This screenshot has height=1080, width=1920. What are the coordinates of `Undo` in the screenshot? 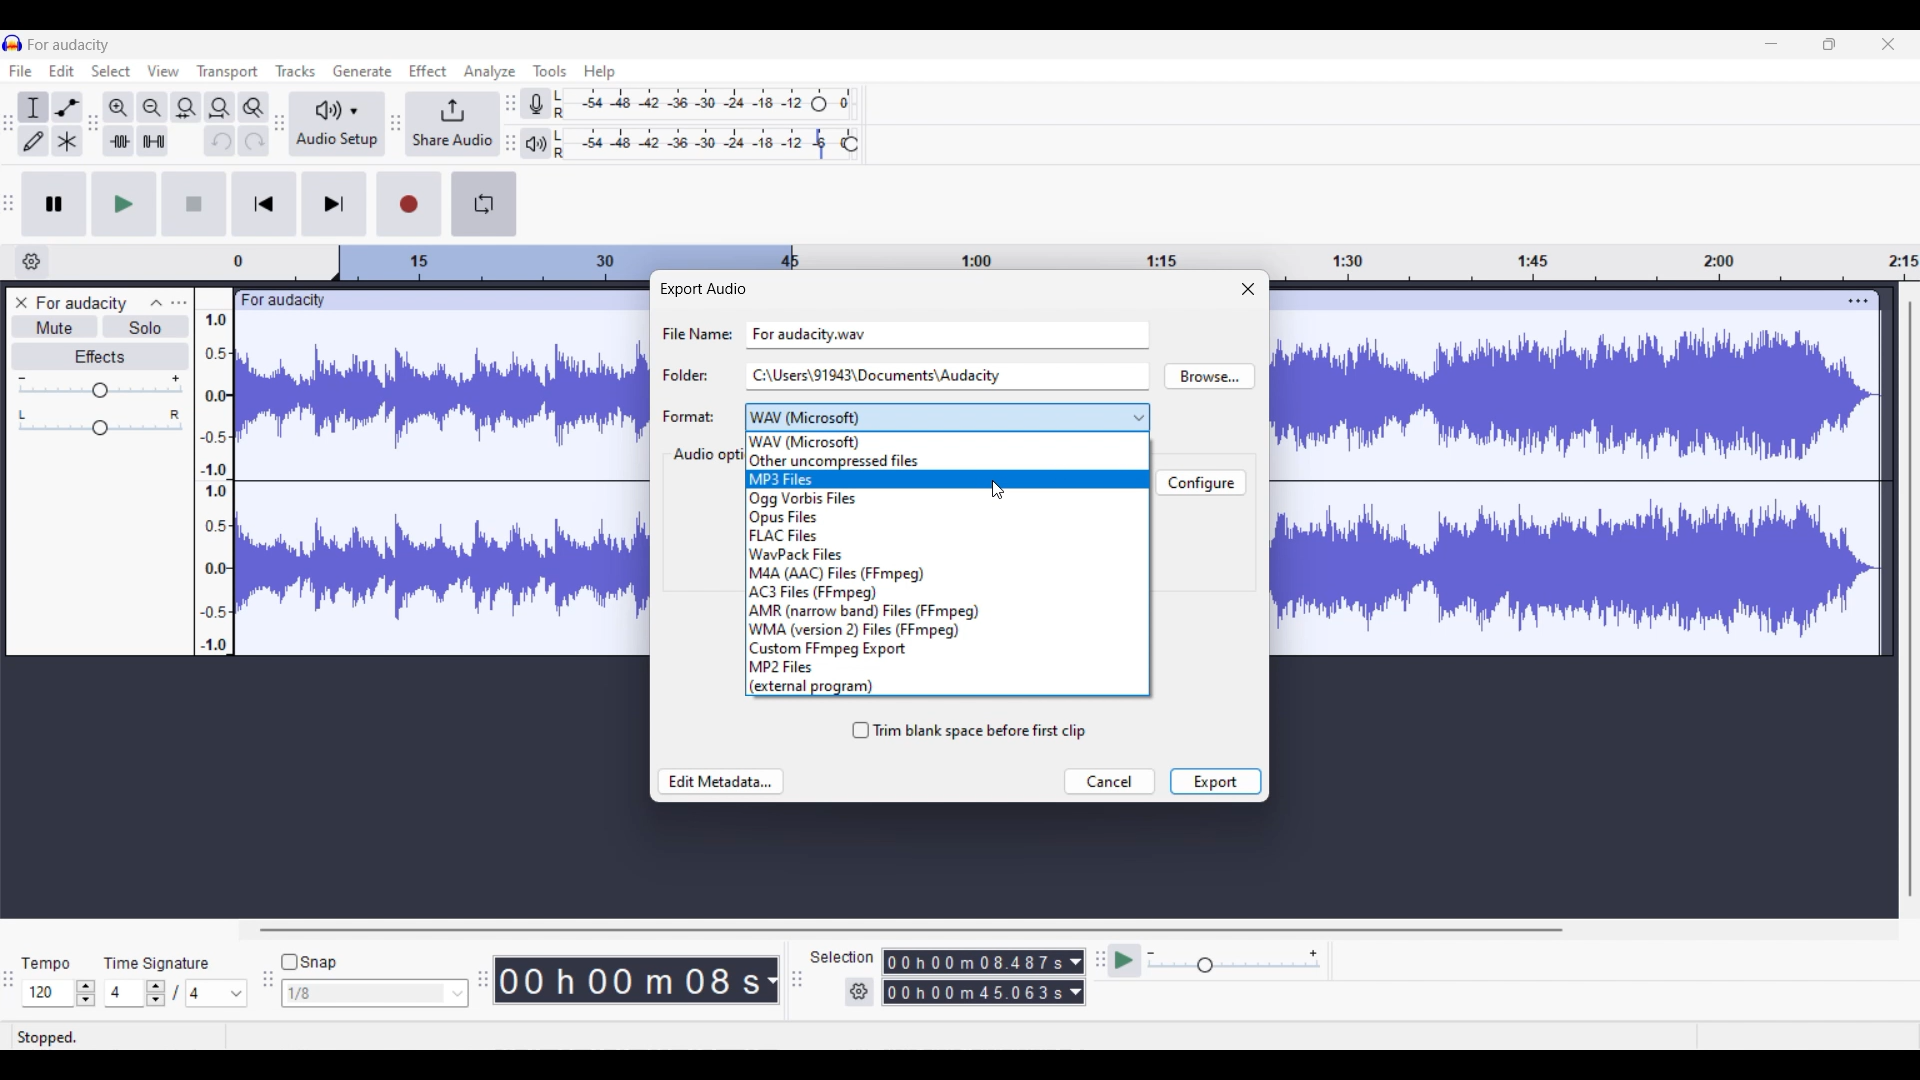 It's located at (220, 141).